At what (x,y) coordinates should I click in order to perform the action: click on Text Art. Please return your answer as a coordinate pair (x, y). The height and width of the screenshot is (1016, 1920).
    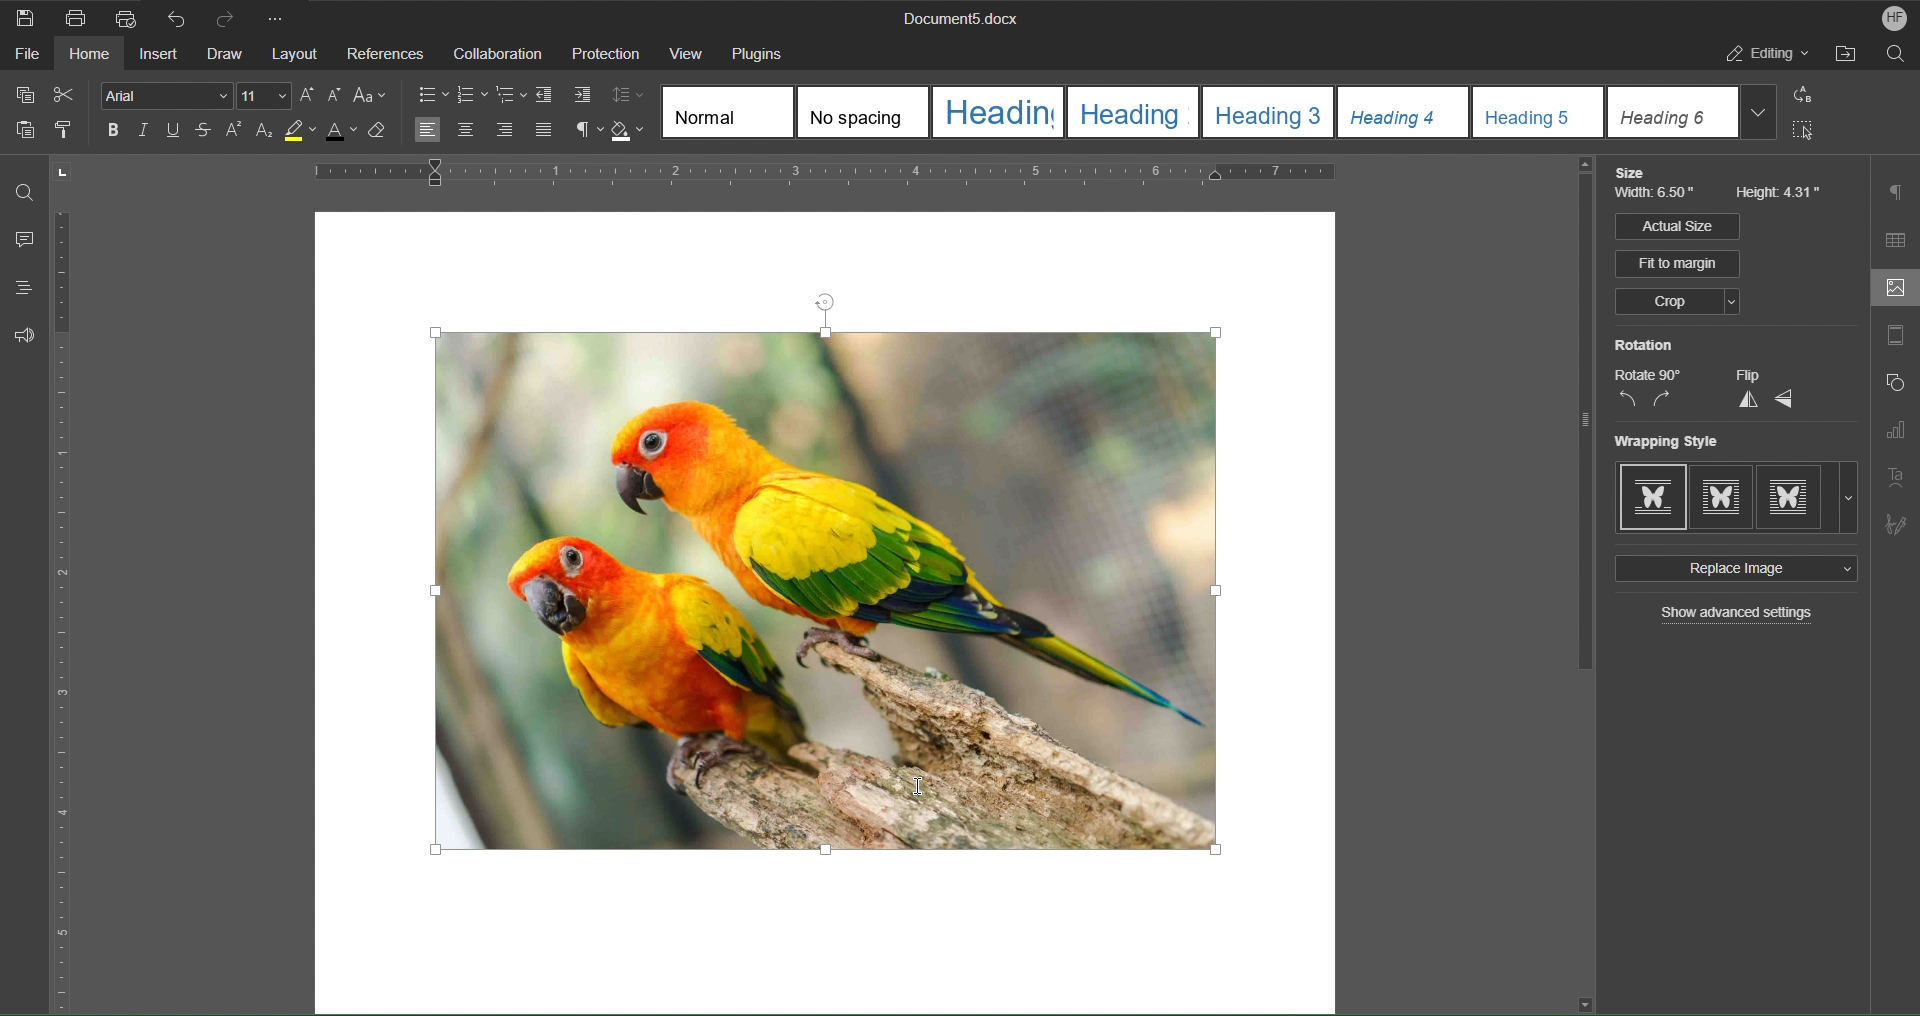
    Looking at the image, I should click on (1898, 476).